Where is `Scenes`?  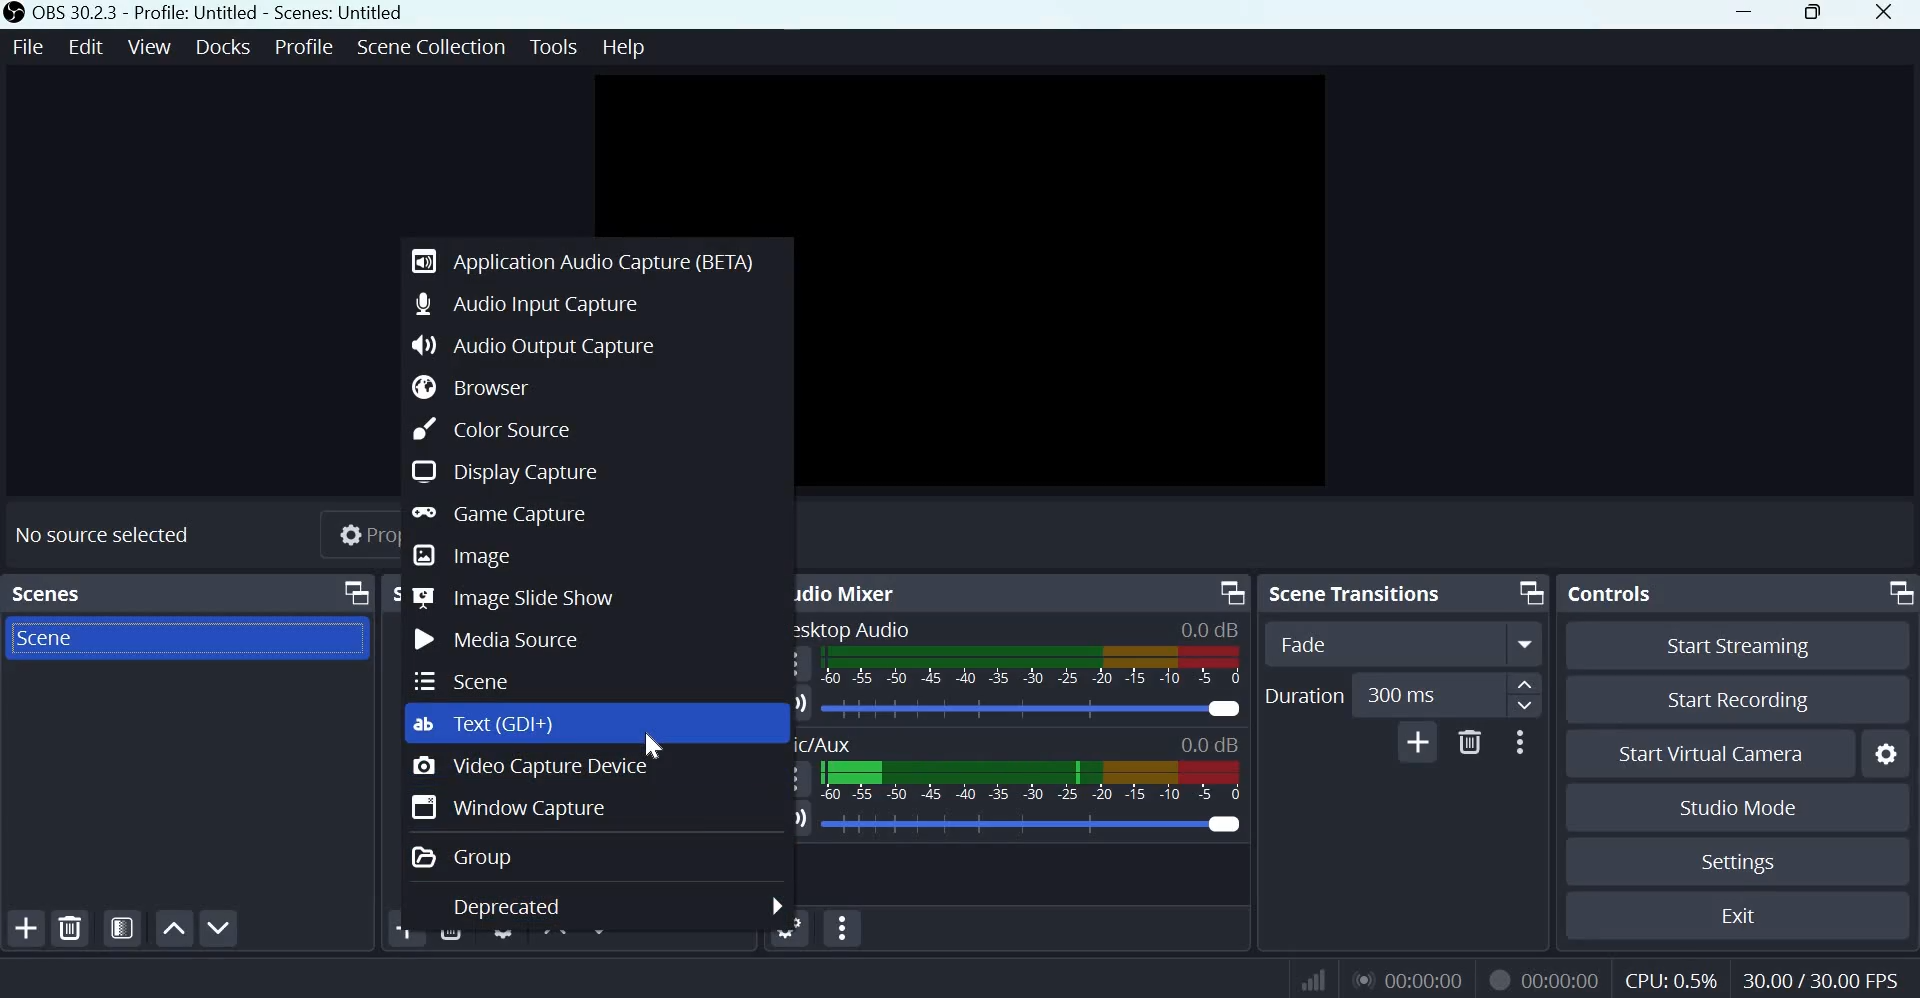 Scenes is located at coordinates (47, 594).